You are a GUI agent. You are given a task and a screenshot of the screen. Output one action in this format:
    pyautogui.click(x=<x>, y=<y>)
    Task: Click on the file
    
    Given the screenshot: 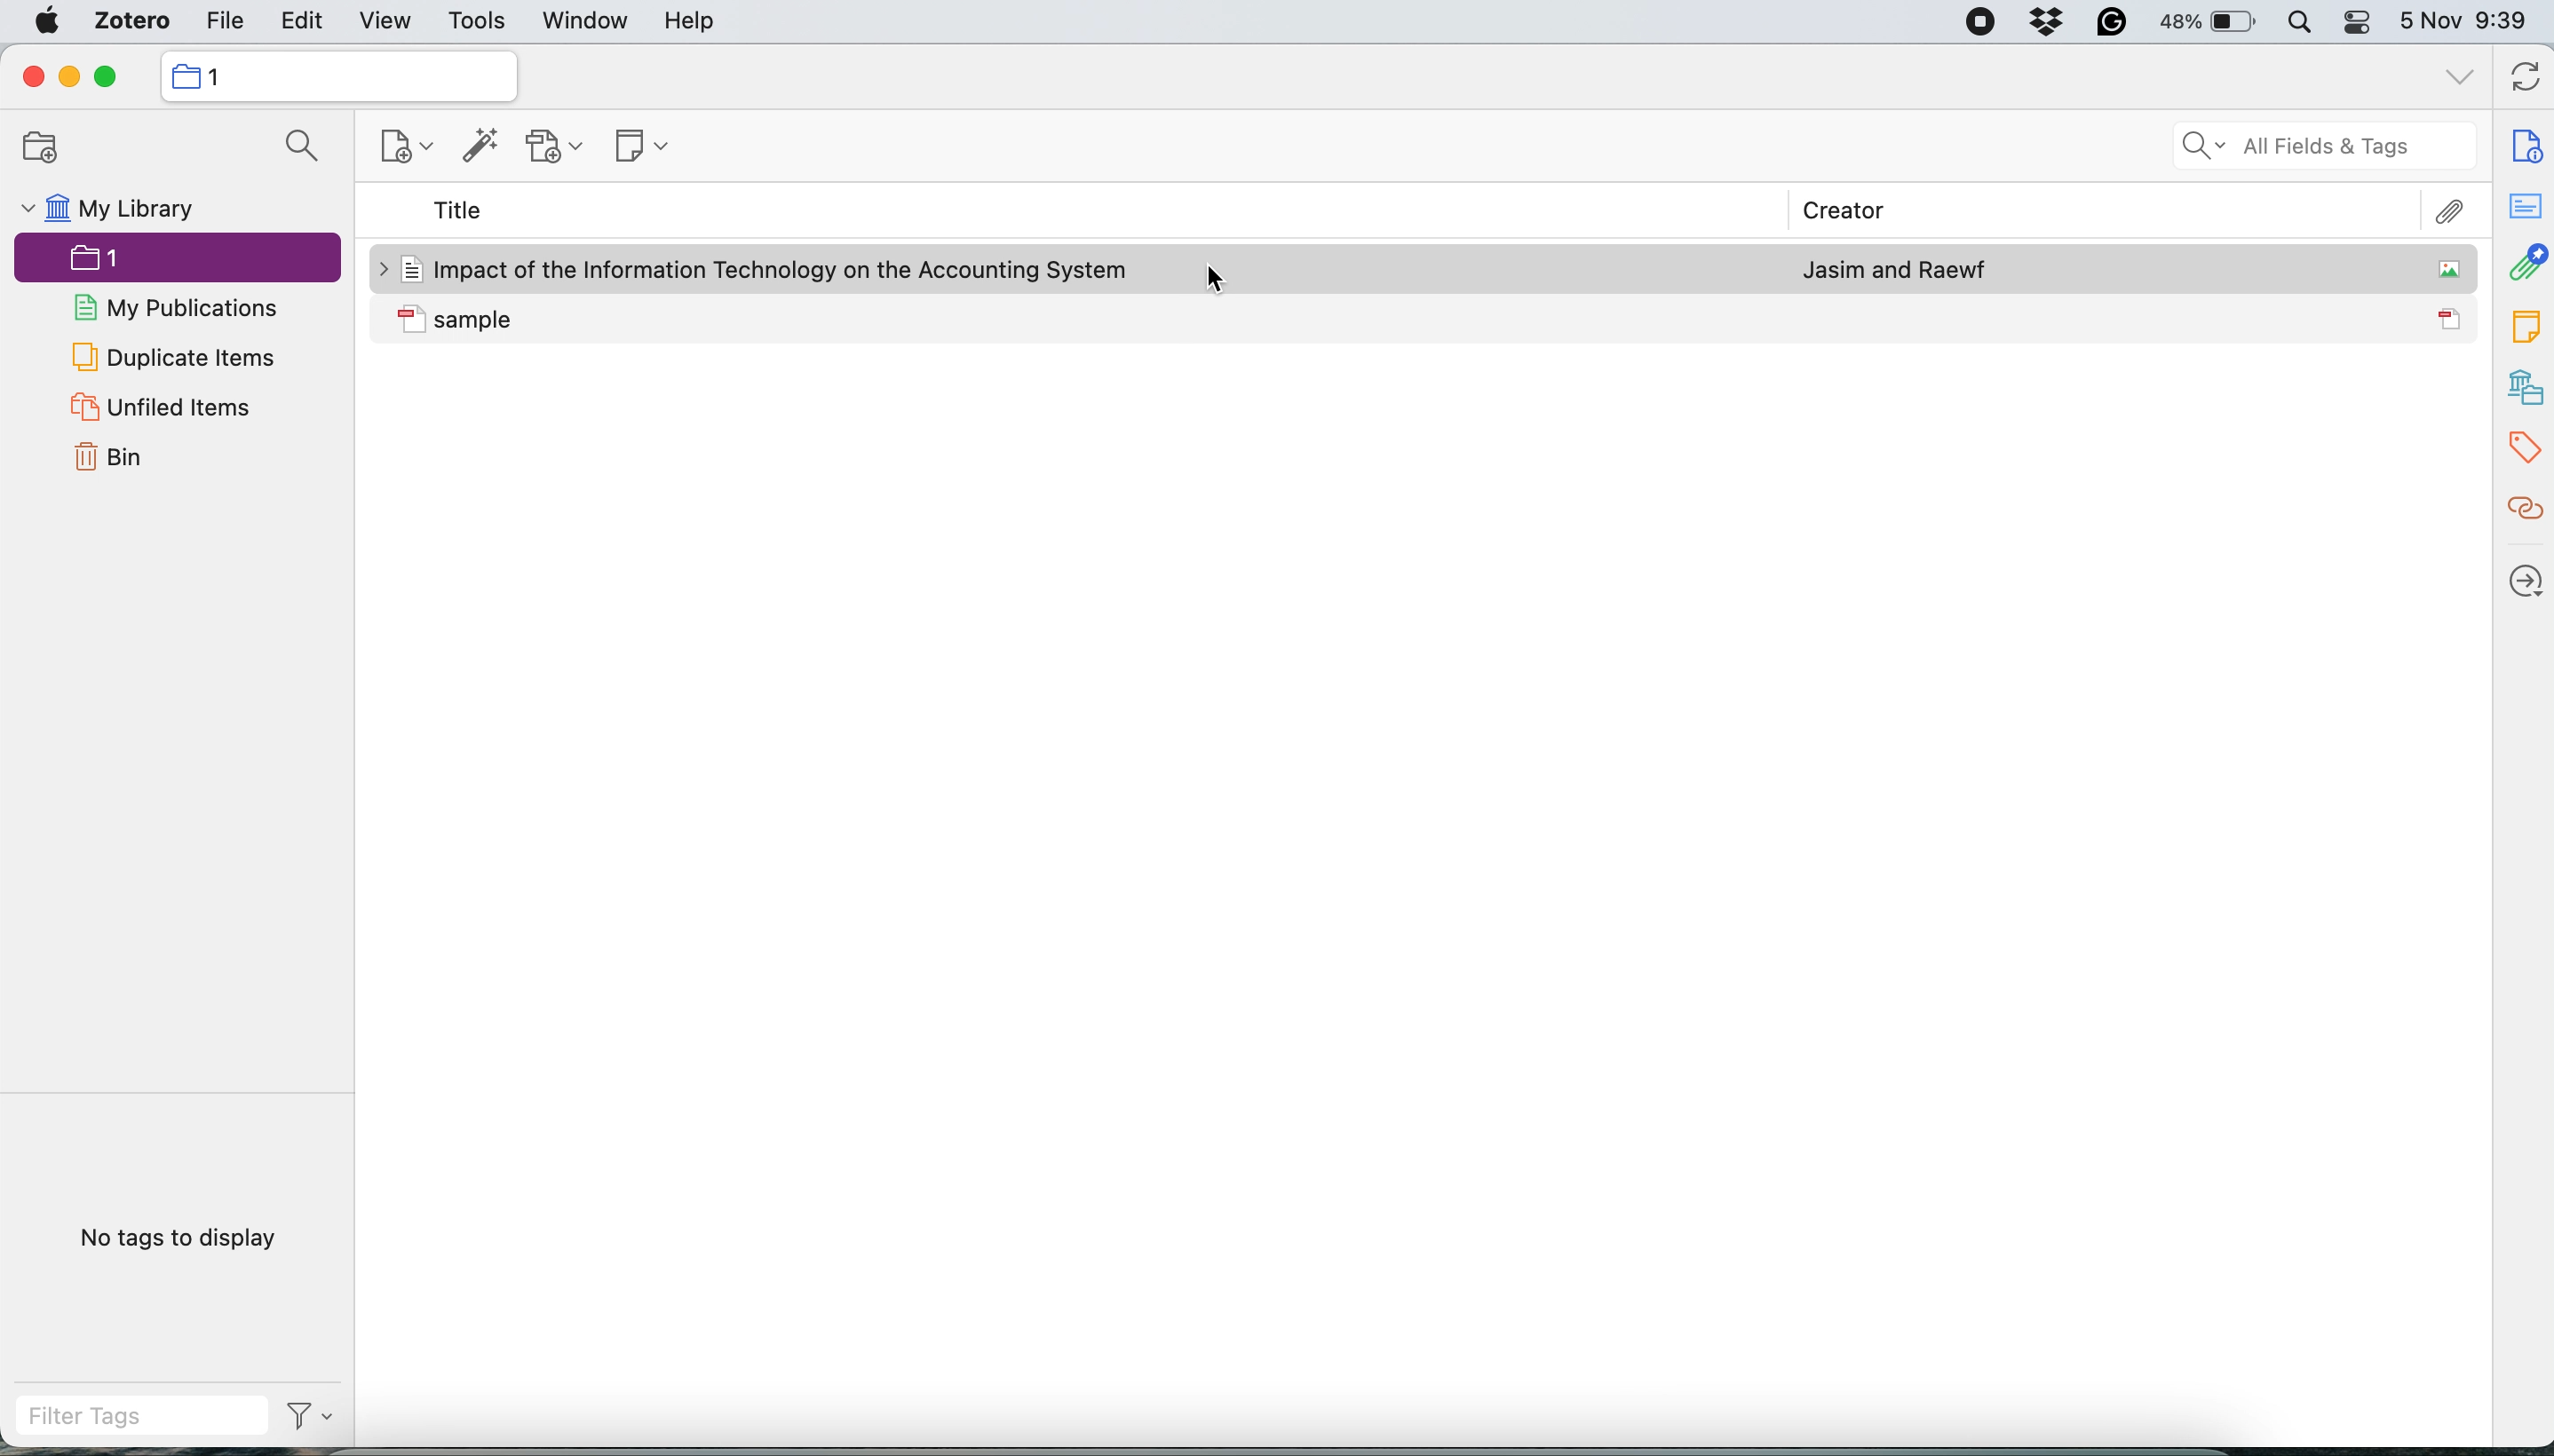 What is the action you would take?
    pyautogui.click(x=226, y=23)
    